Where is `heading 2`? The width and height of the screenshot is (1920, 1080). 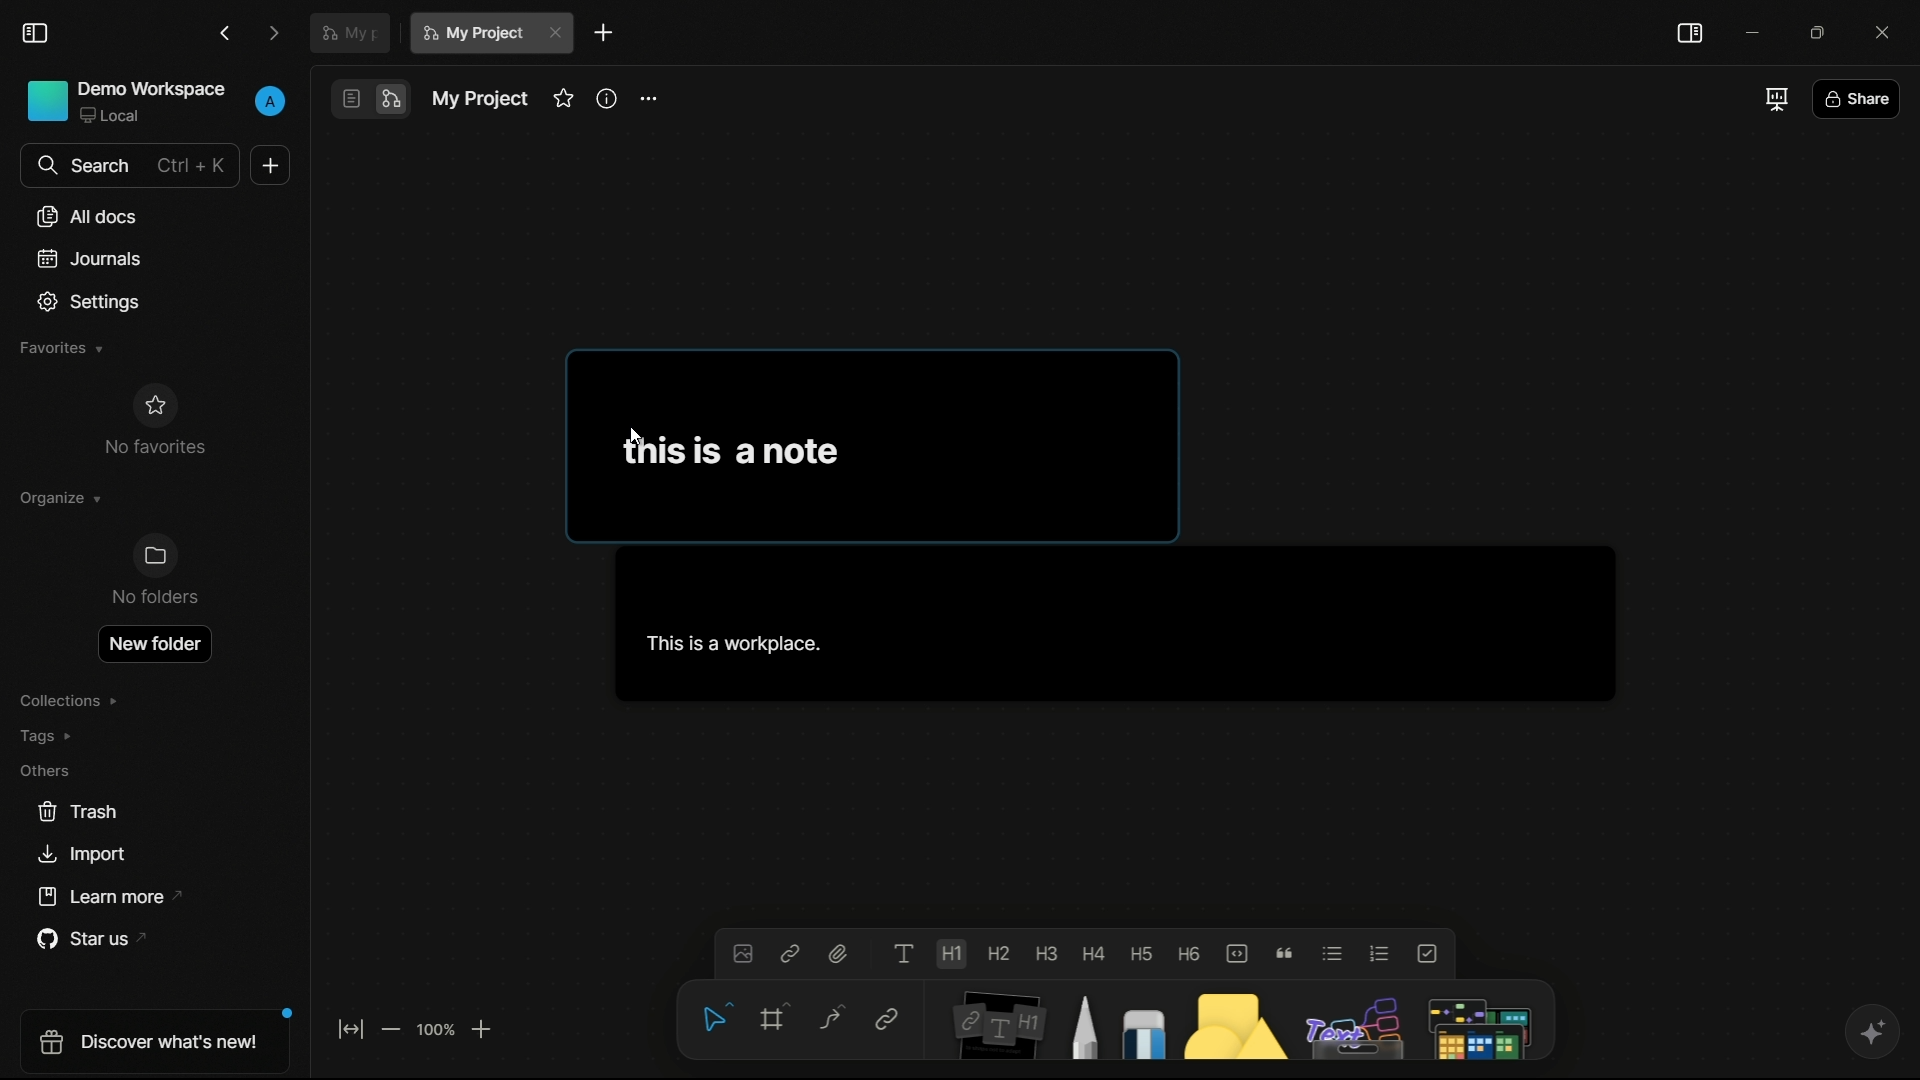
heading 2 is located at coordinates (1000, 949).